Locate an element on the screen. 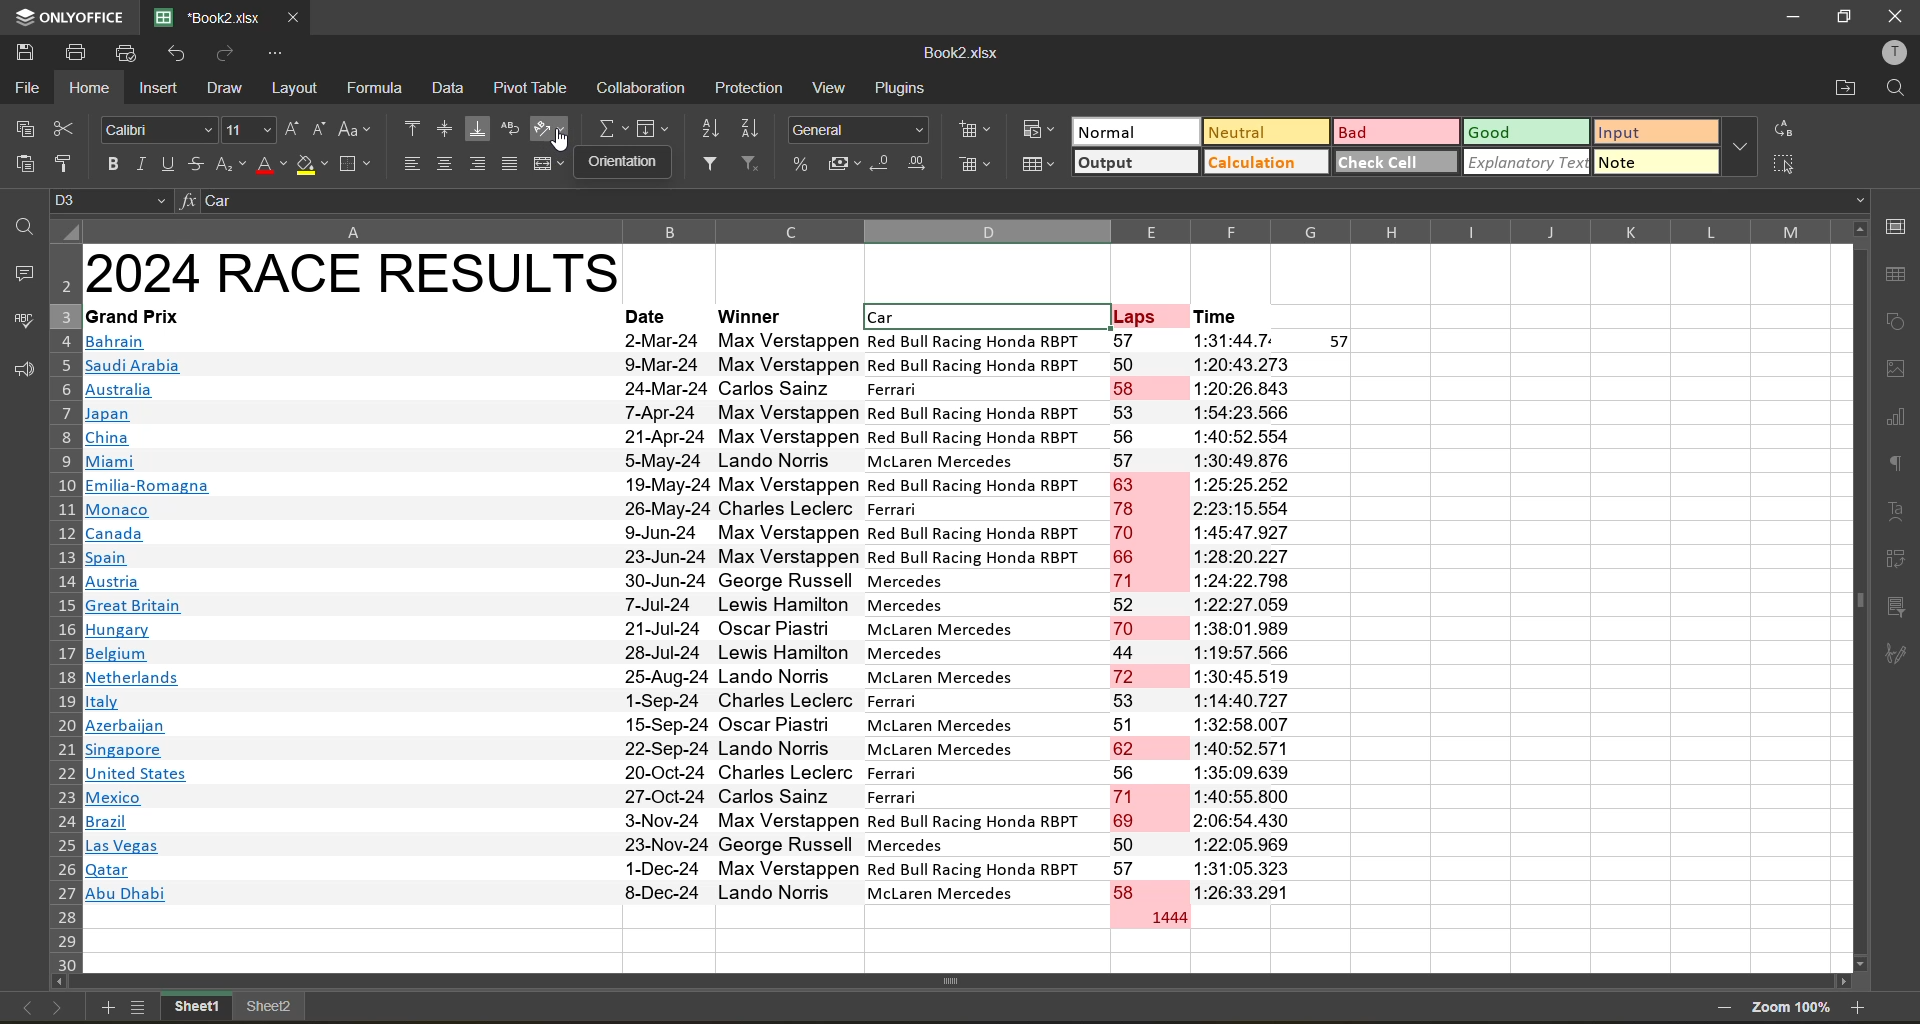 The width and height of the screenshot is (1920, 1024). align right is located at coordinates (478, 164).